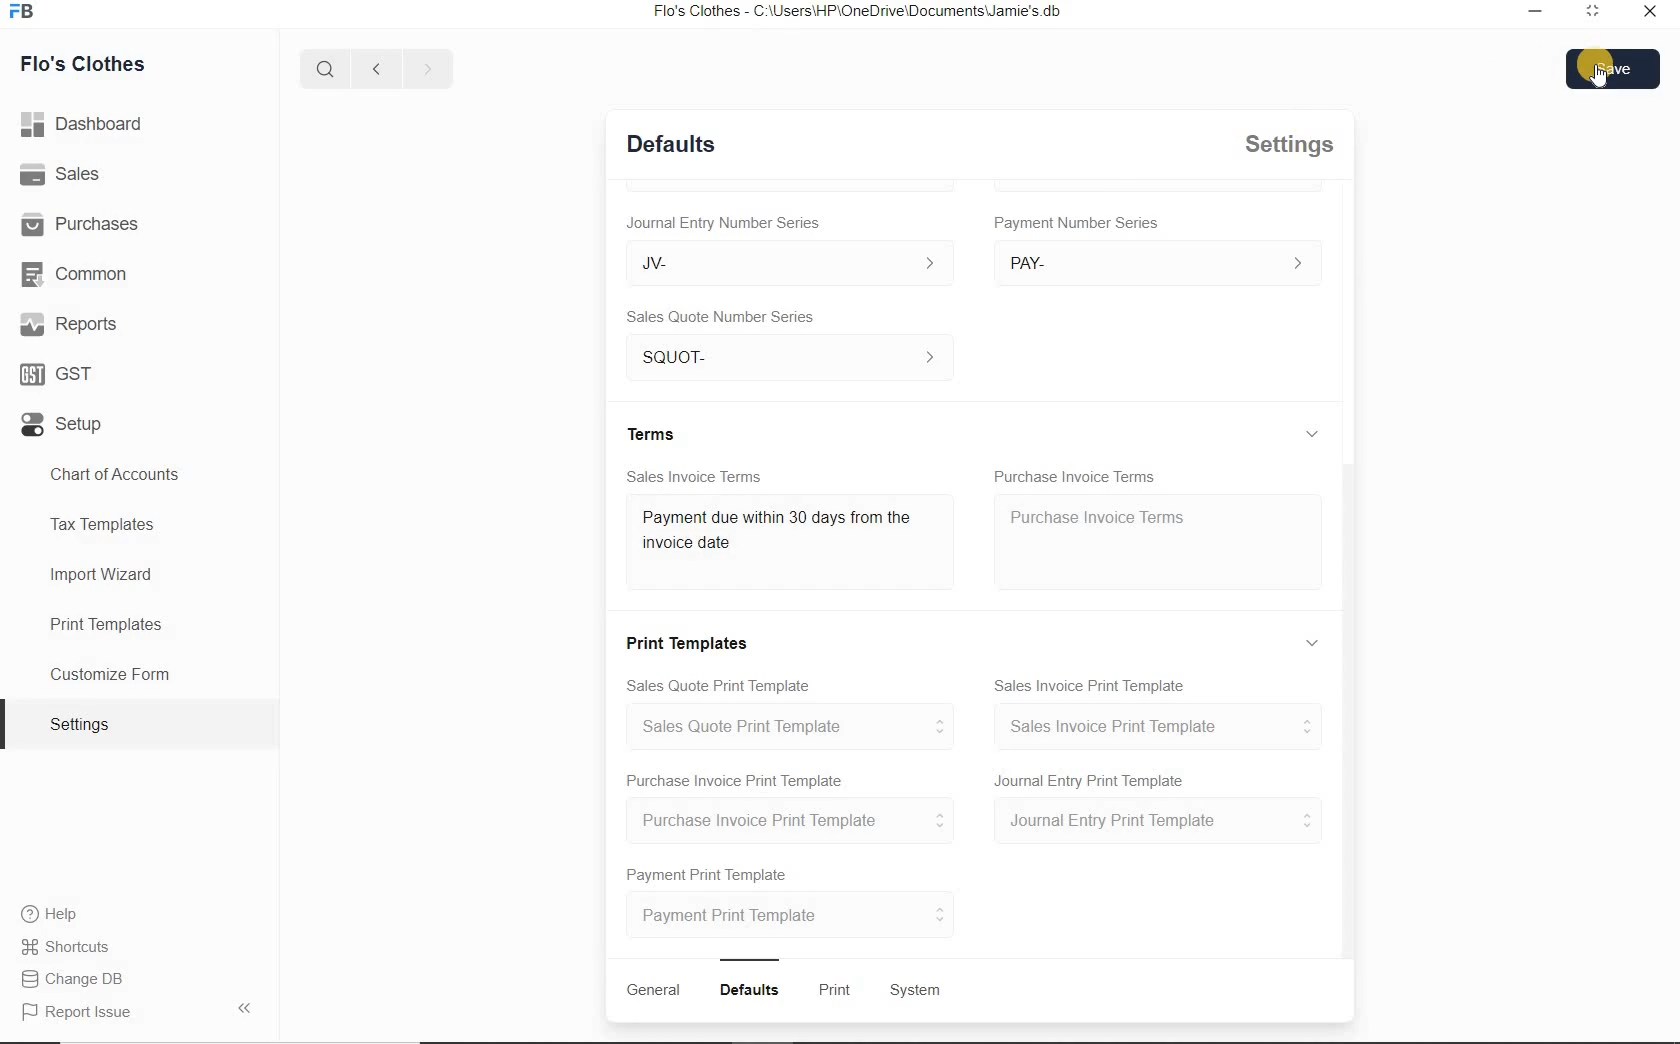 This screenshot has height=1044, width=1680. Describe the element at coordinates (709, 875) in the screenshot. I see `Payment Print Template` at that location.